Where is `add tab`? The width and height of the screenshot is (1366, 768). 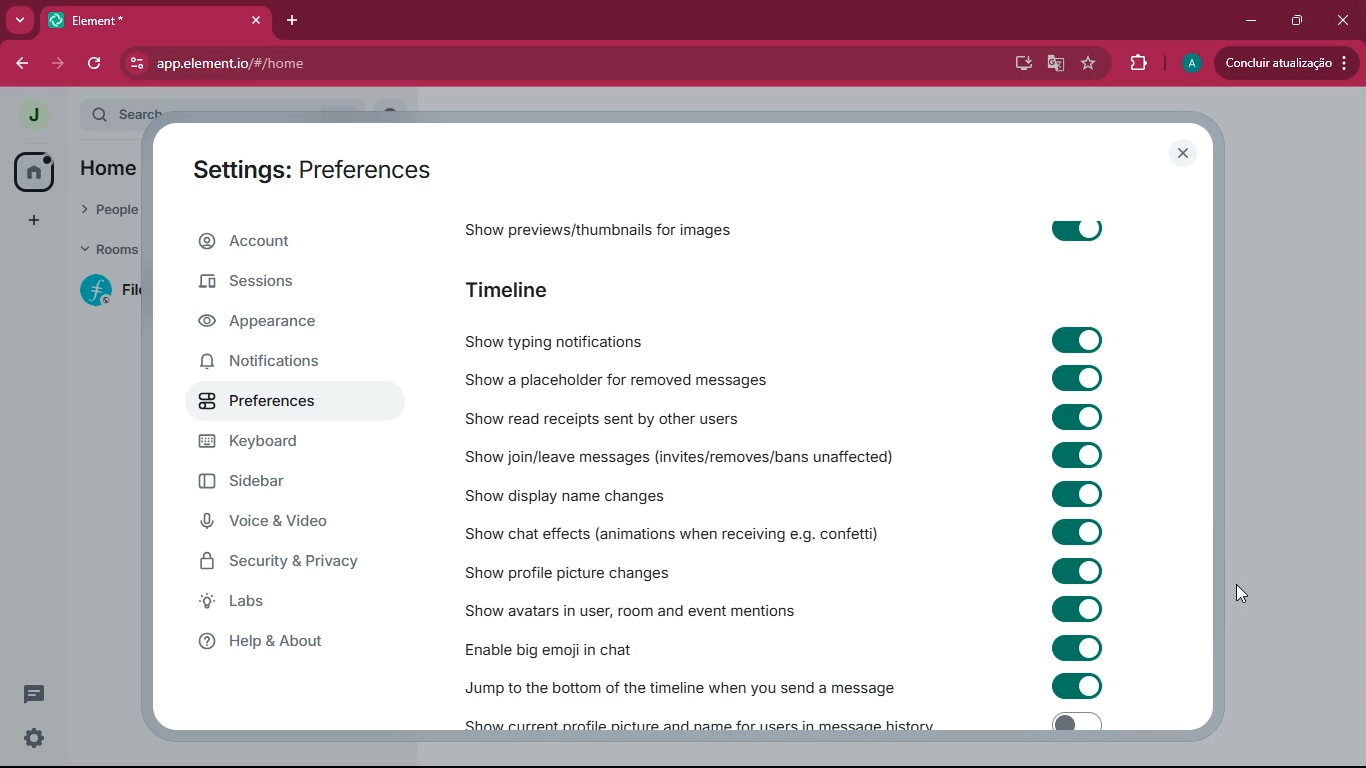
add tab is located at coordinates (293, 20).